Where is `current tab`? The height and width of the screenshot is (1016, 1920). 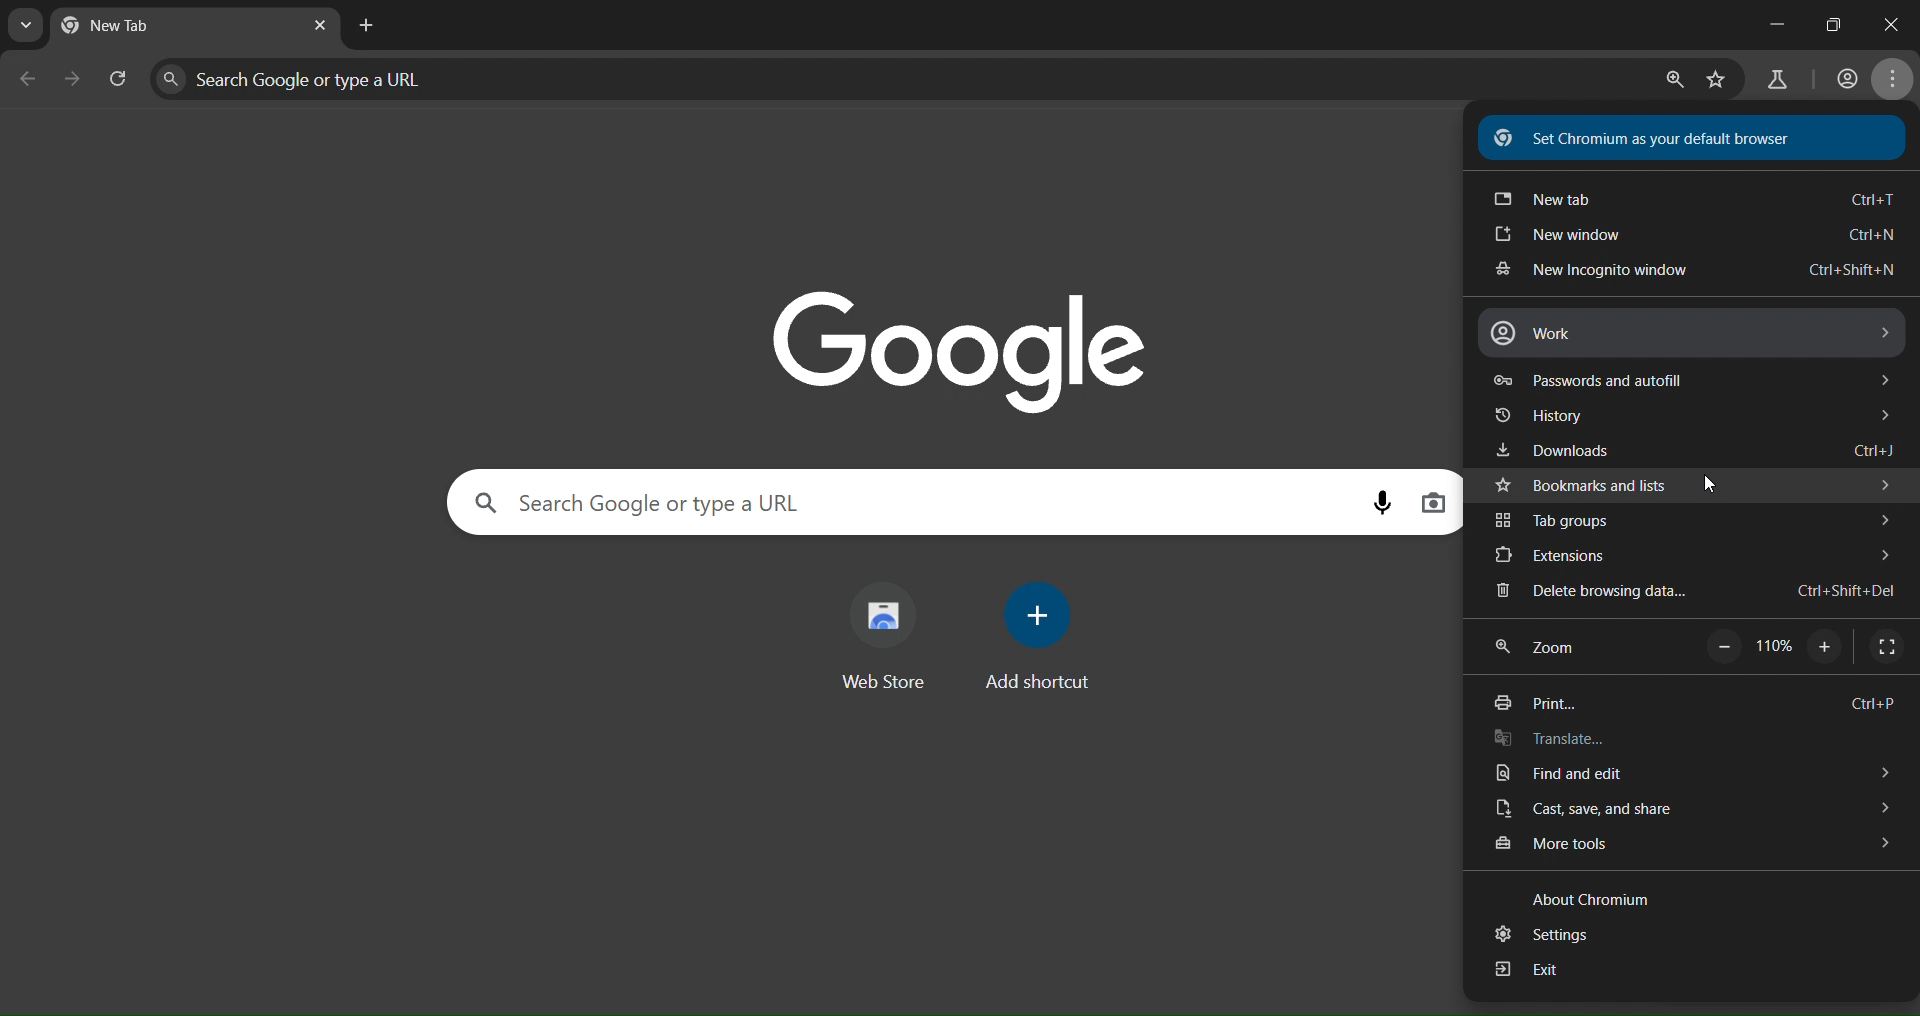
current tab is located at coordinates (125, 25).